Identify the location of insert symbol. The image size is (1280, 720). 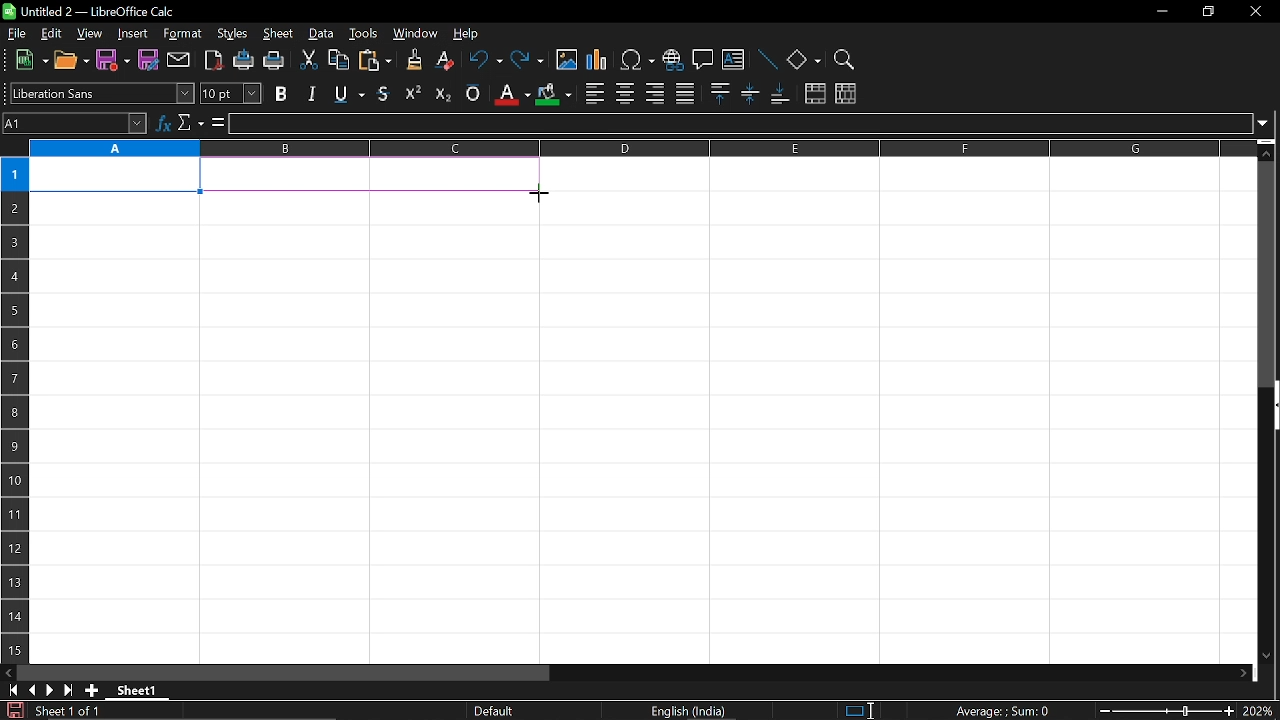
(638, 59).